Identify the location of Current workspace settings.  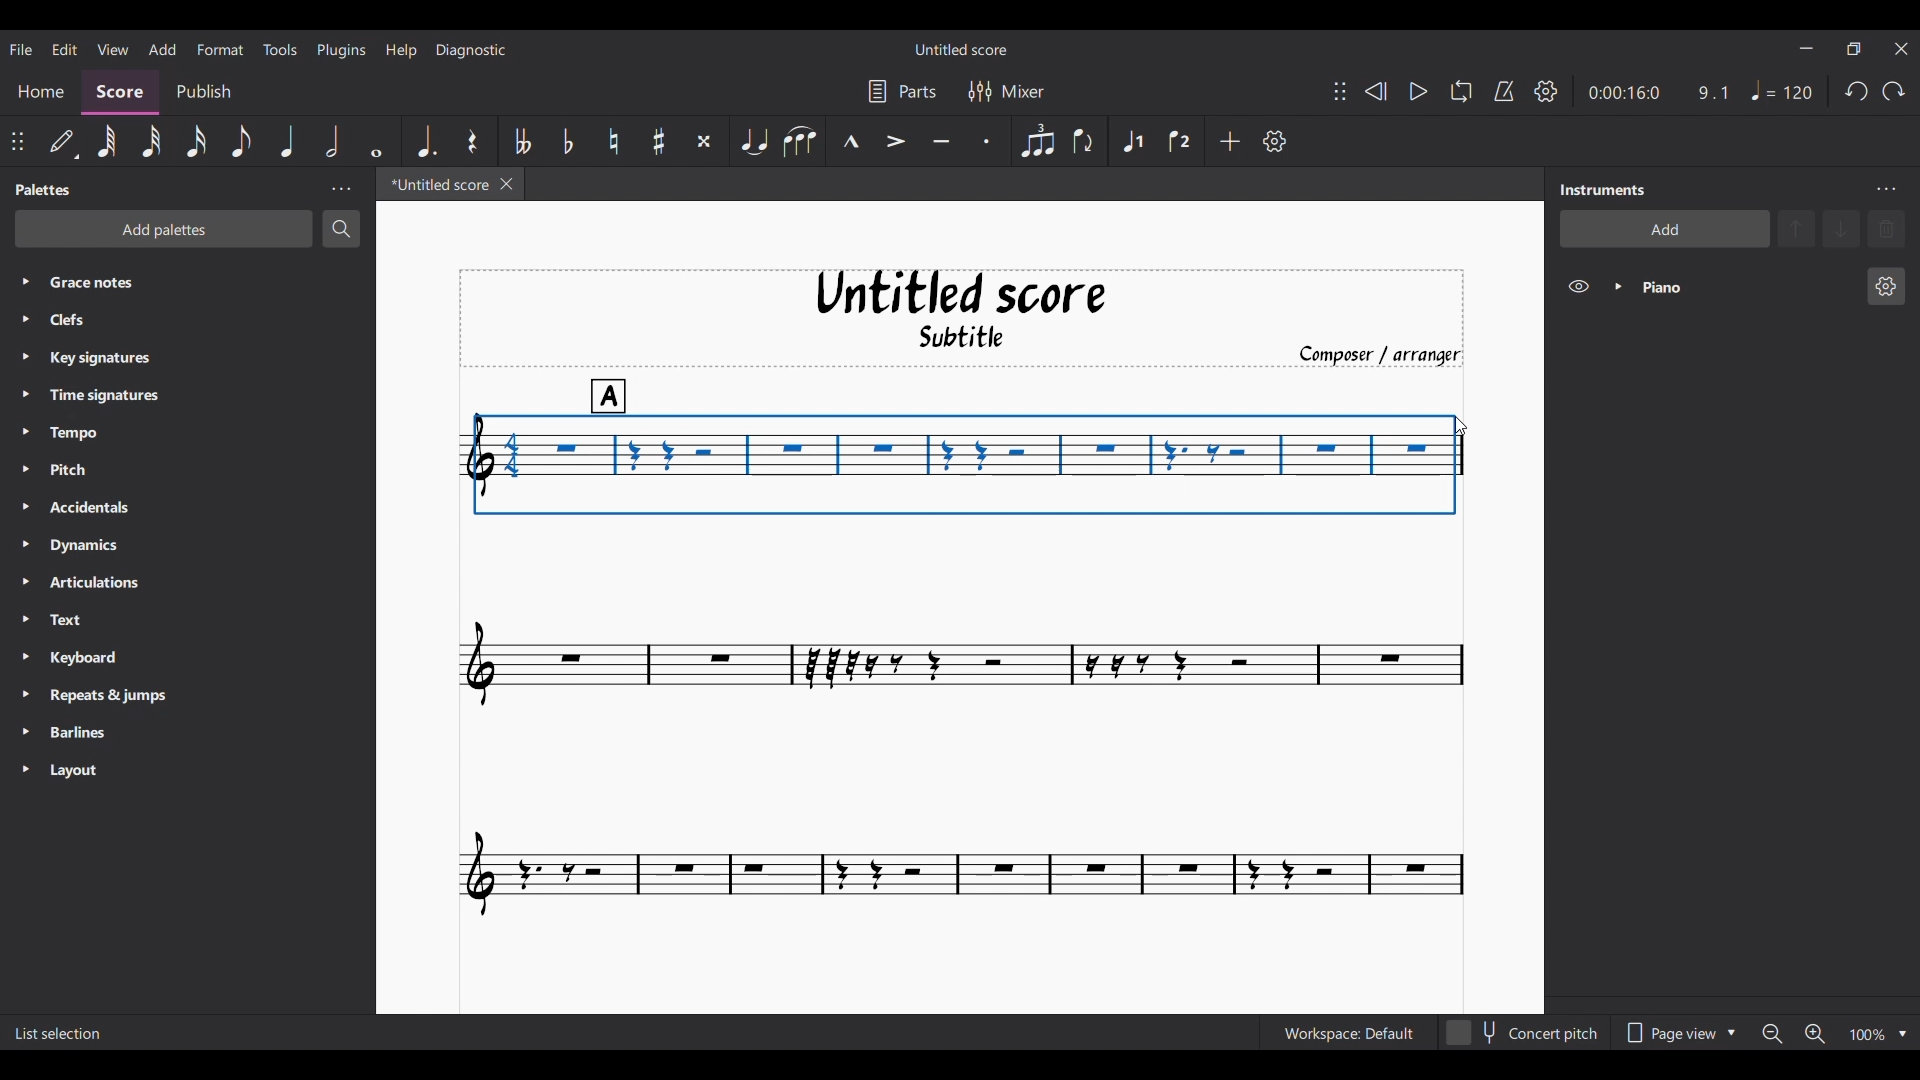
(1348, 1032).